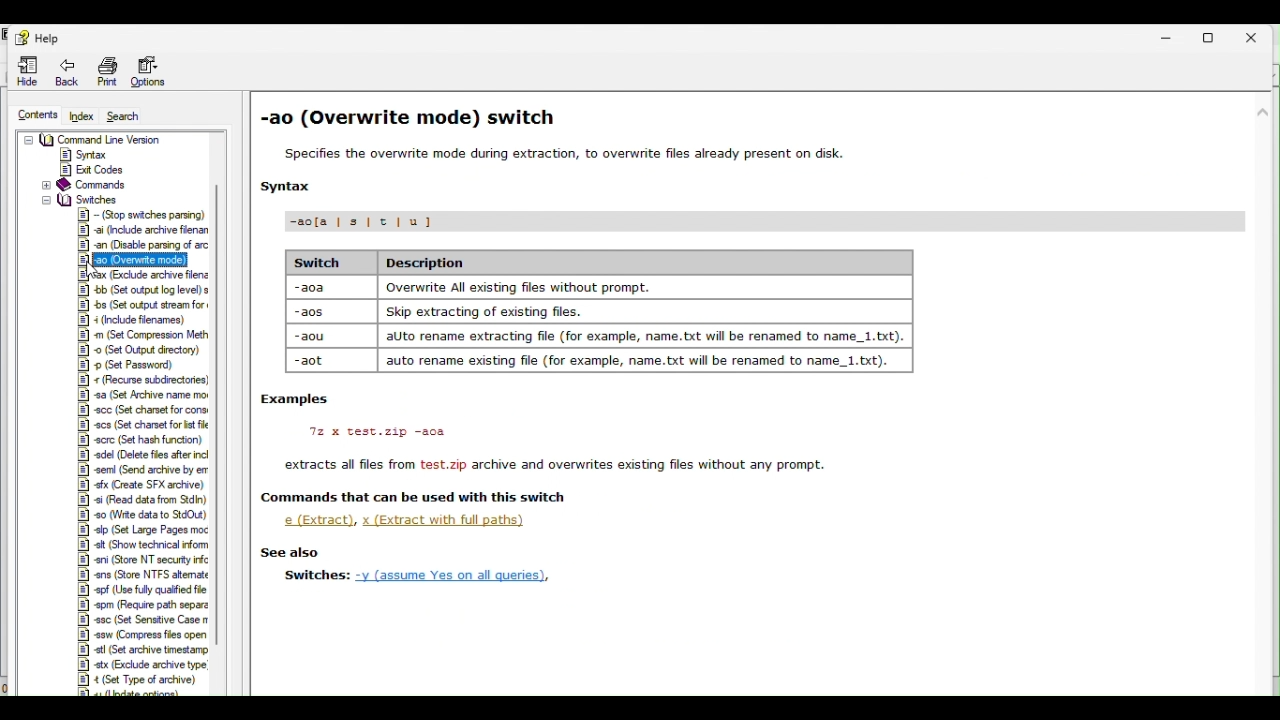  Describe the element at coordinates (1171, 35) in the screenshot. I see `Minimise ` at that location.